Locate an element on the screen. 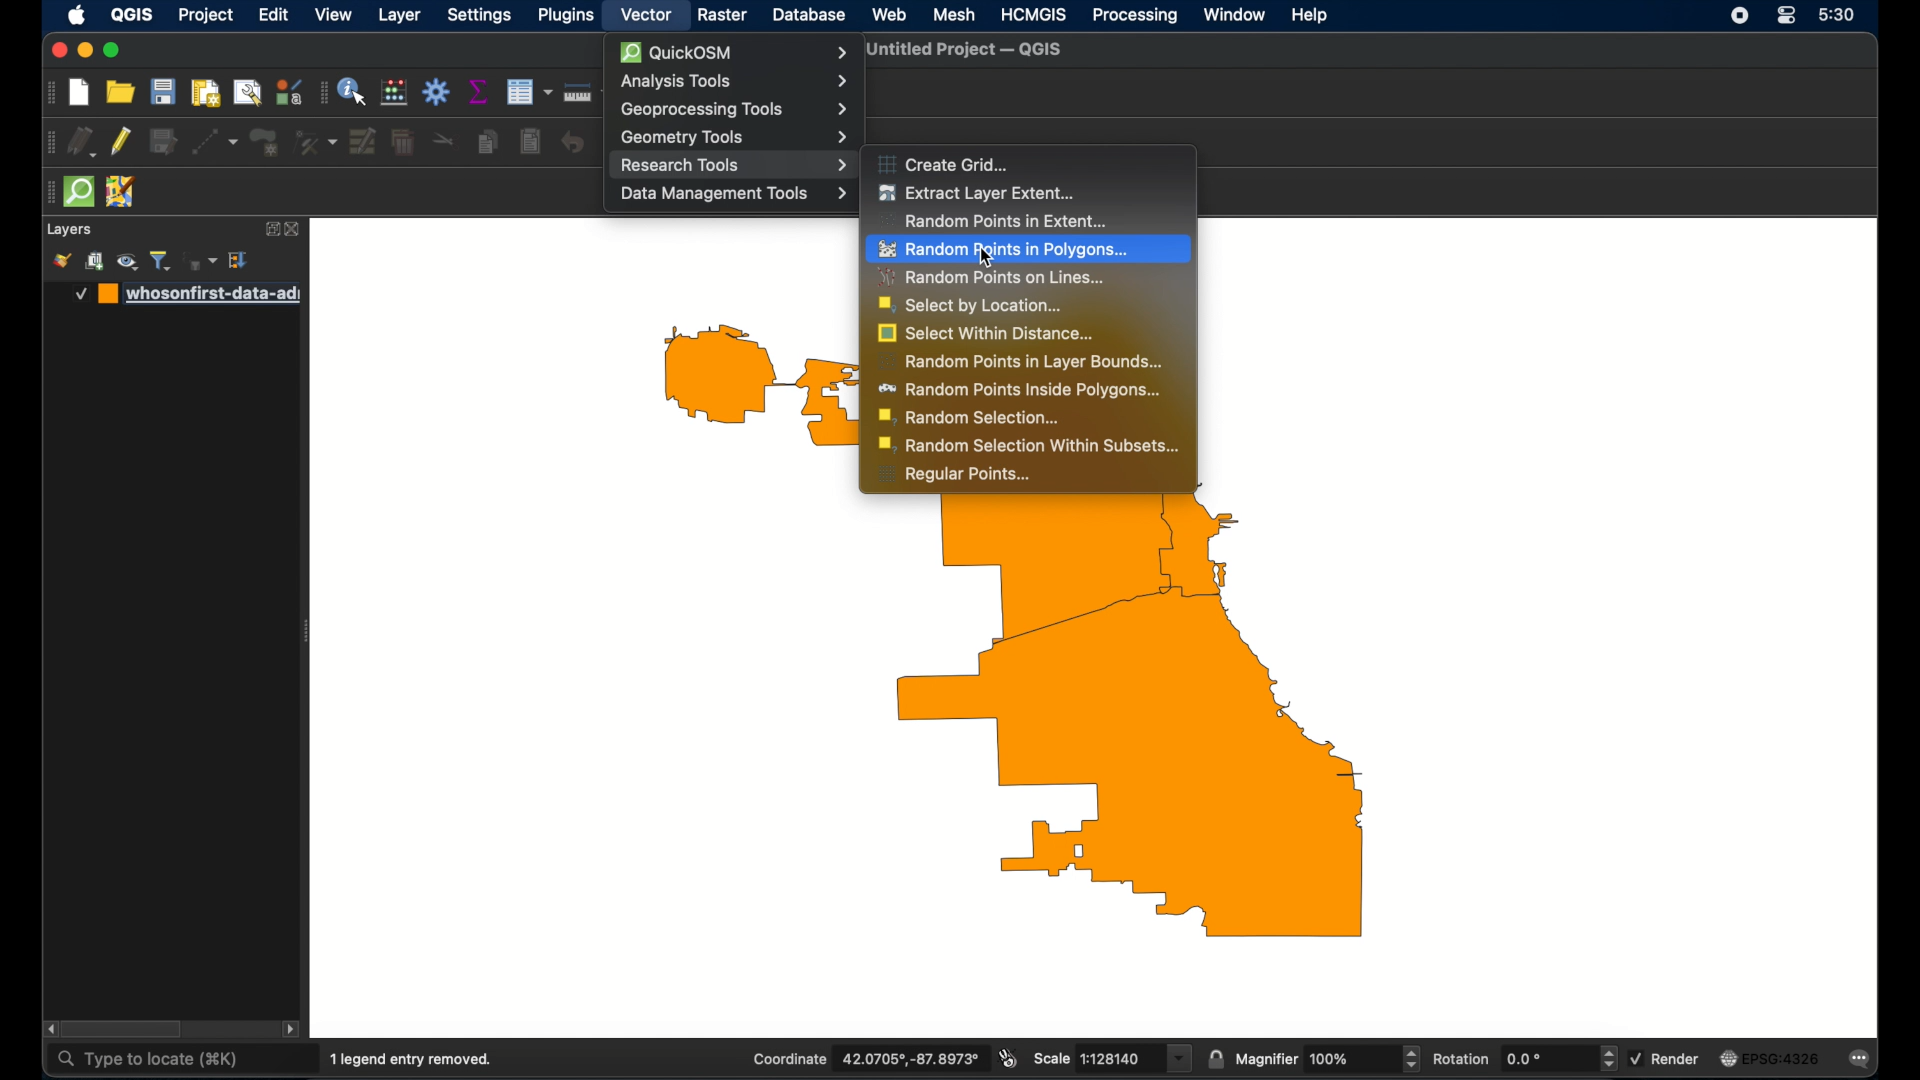 The height and width of the screenshot is (1080, 1920). control center is located at coordinates (1785, 16).